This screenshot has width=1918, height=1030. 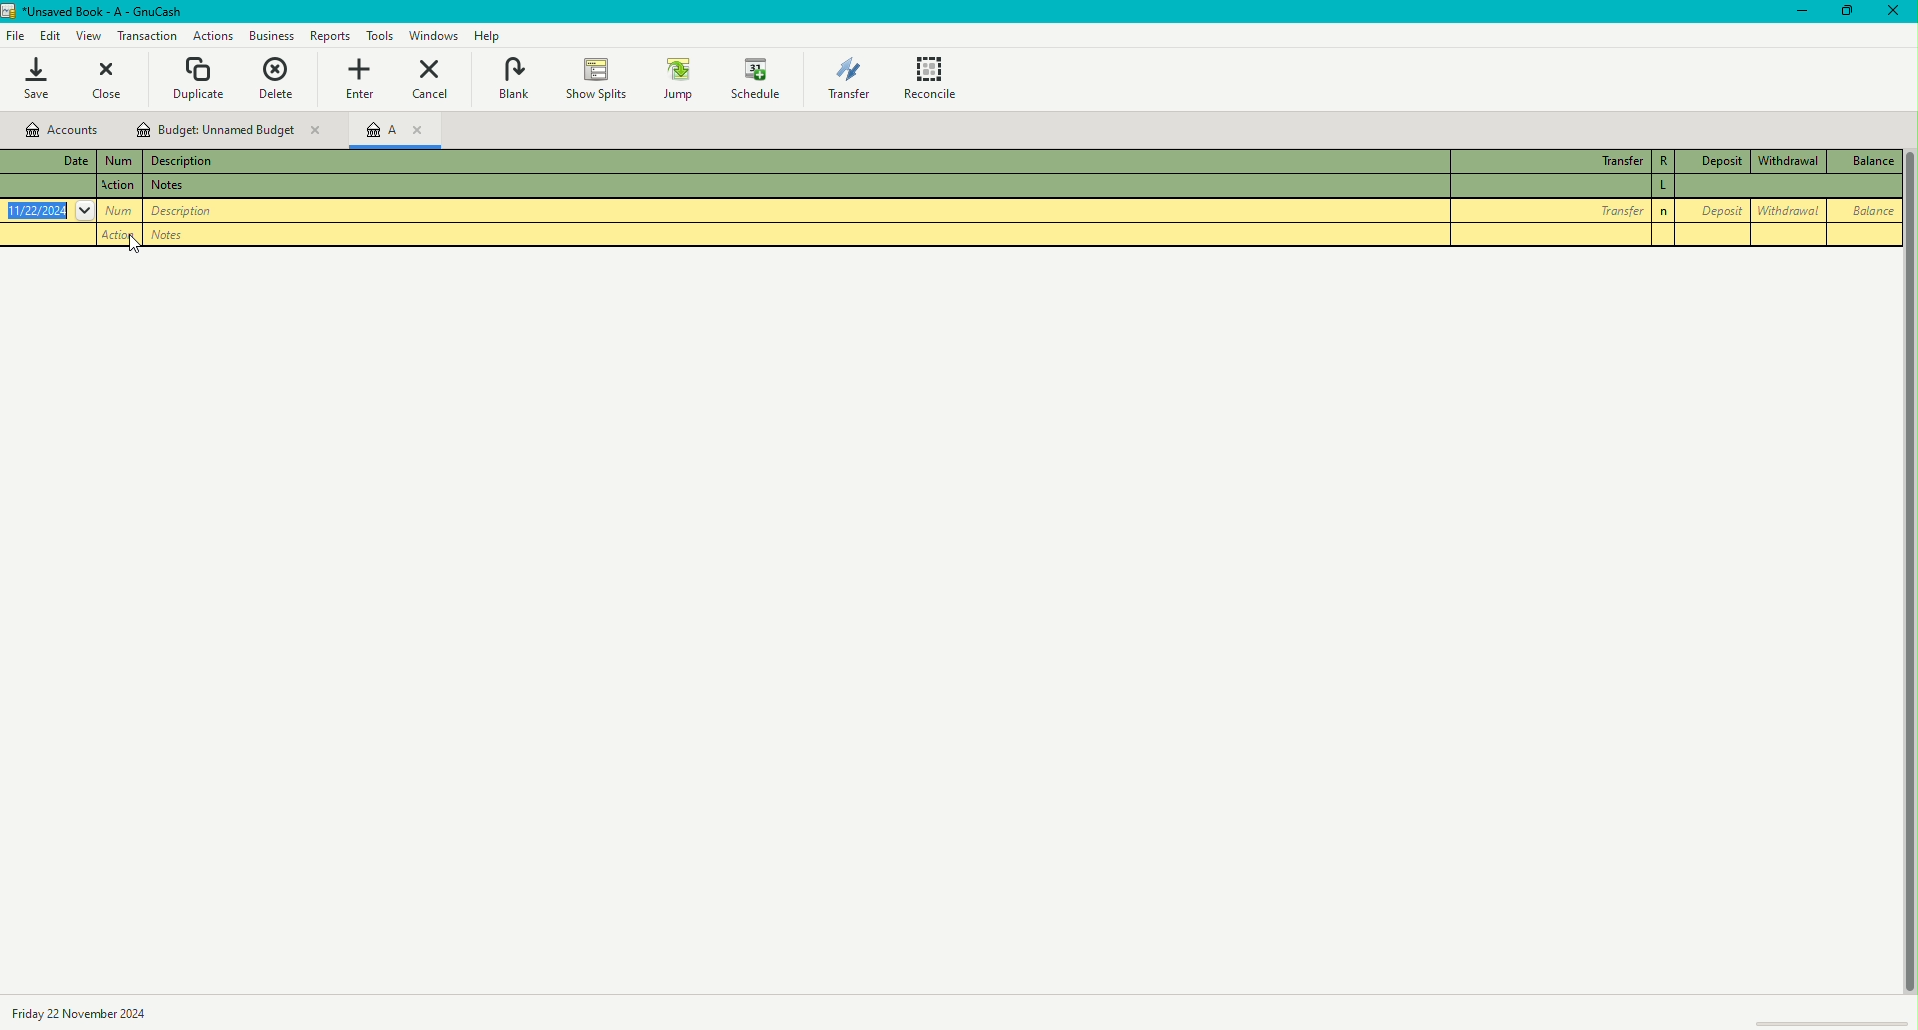 What do you see at coordinates (189, 212) in the screenshot?
I see `` at bounding box center [189, 212].